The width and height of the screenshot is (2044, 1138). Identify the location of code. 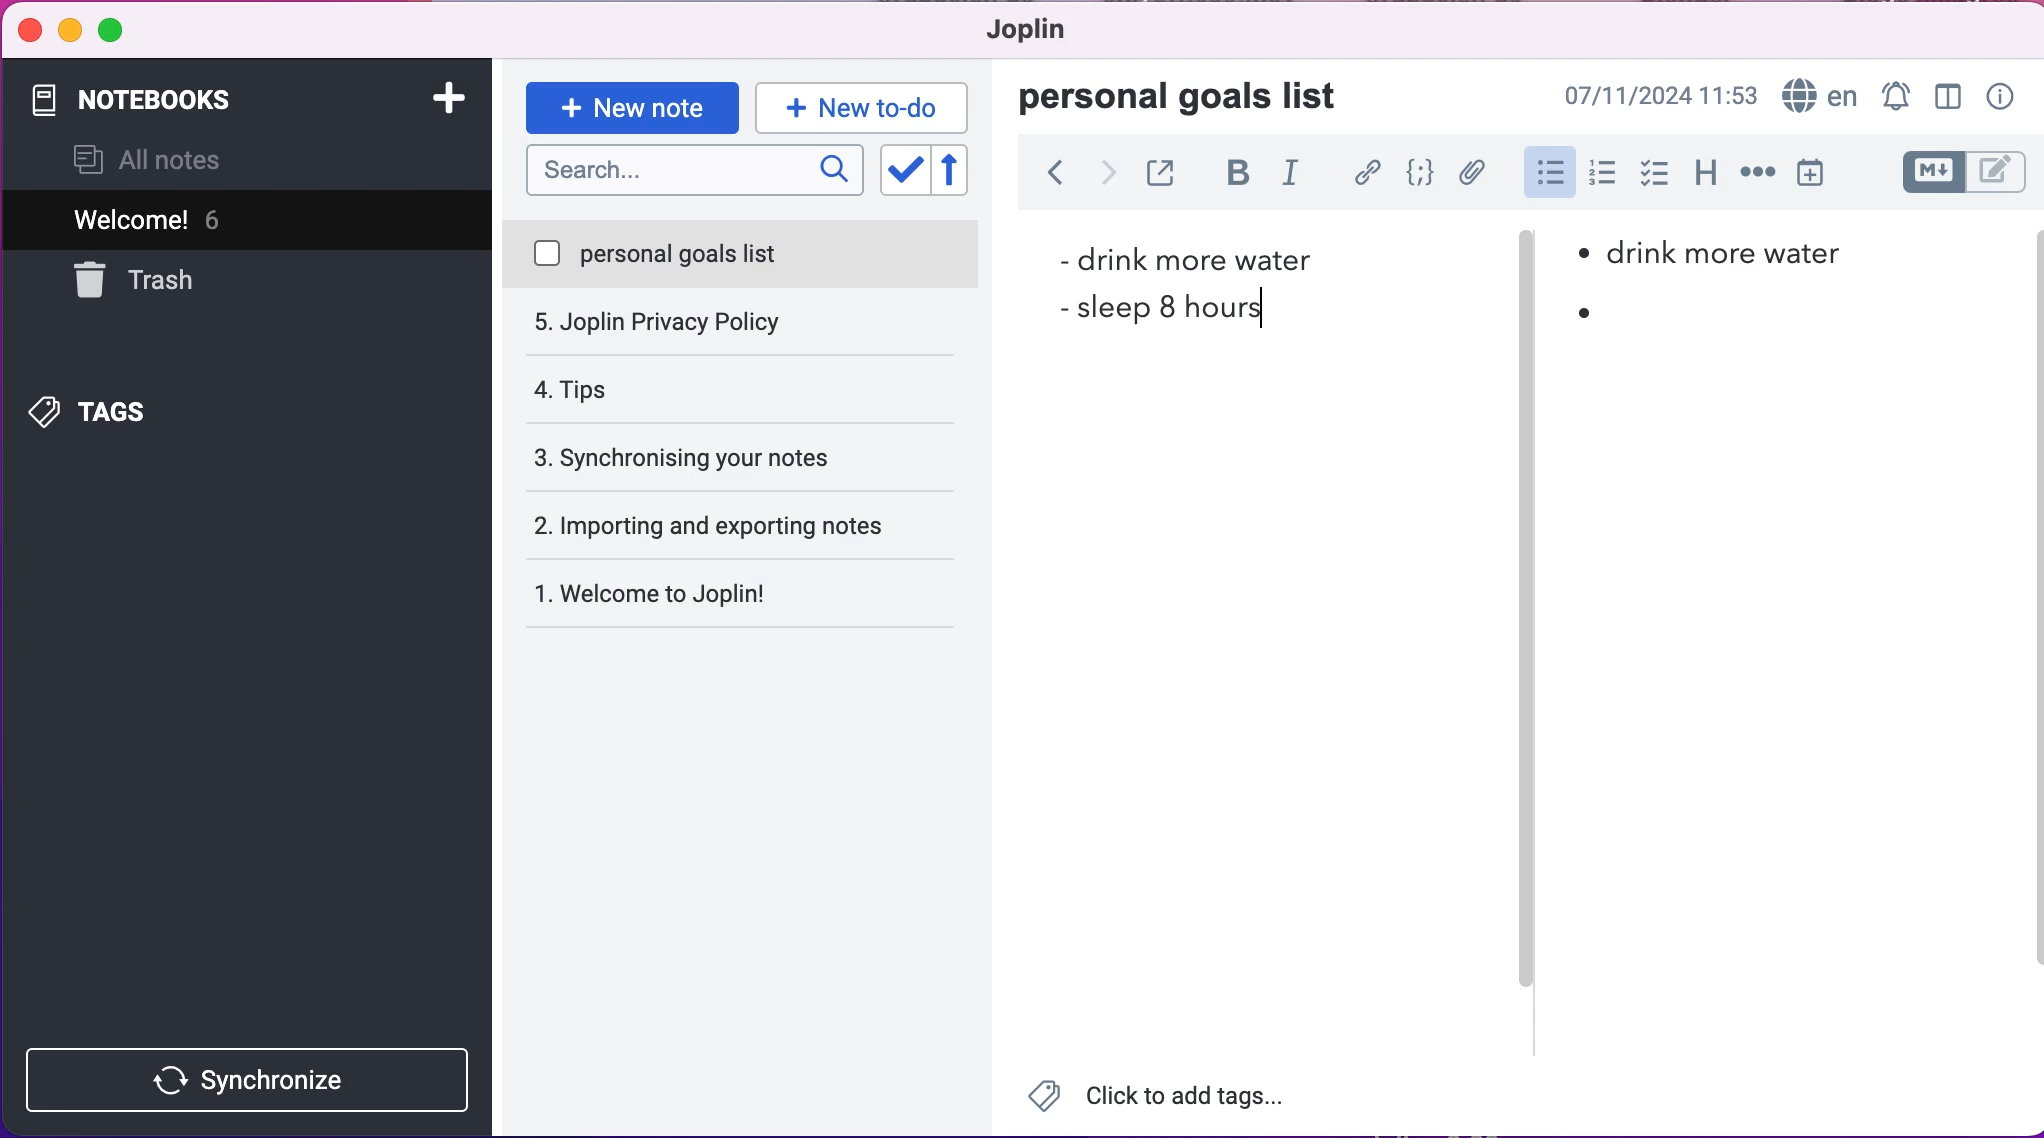
(1417, 174).